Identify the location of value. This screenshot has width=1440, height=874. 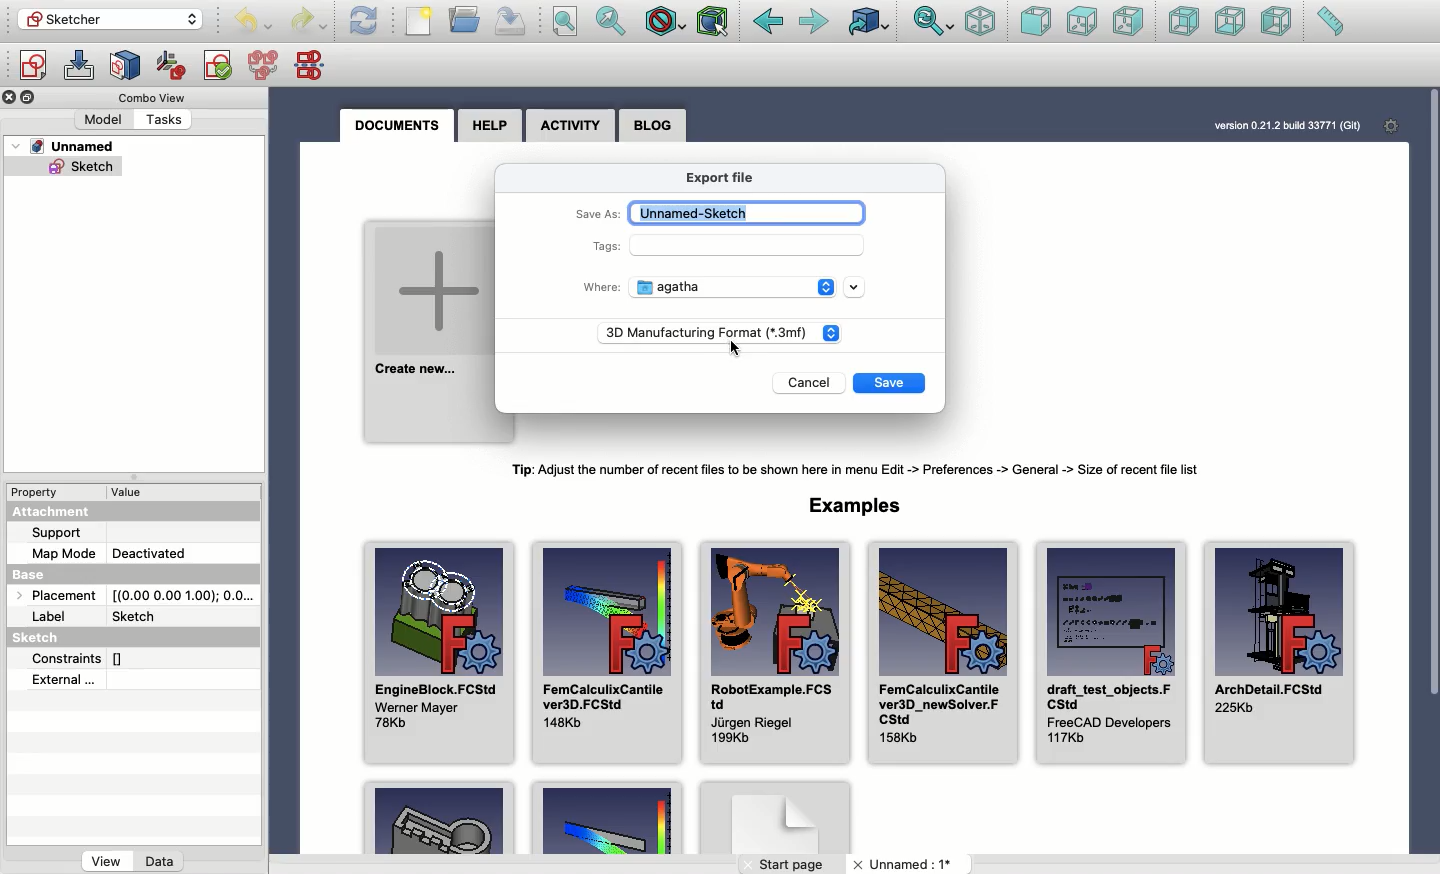
(131, 493).